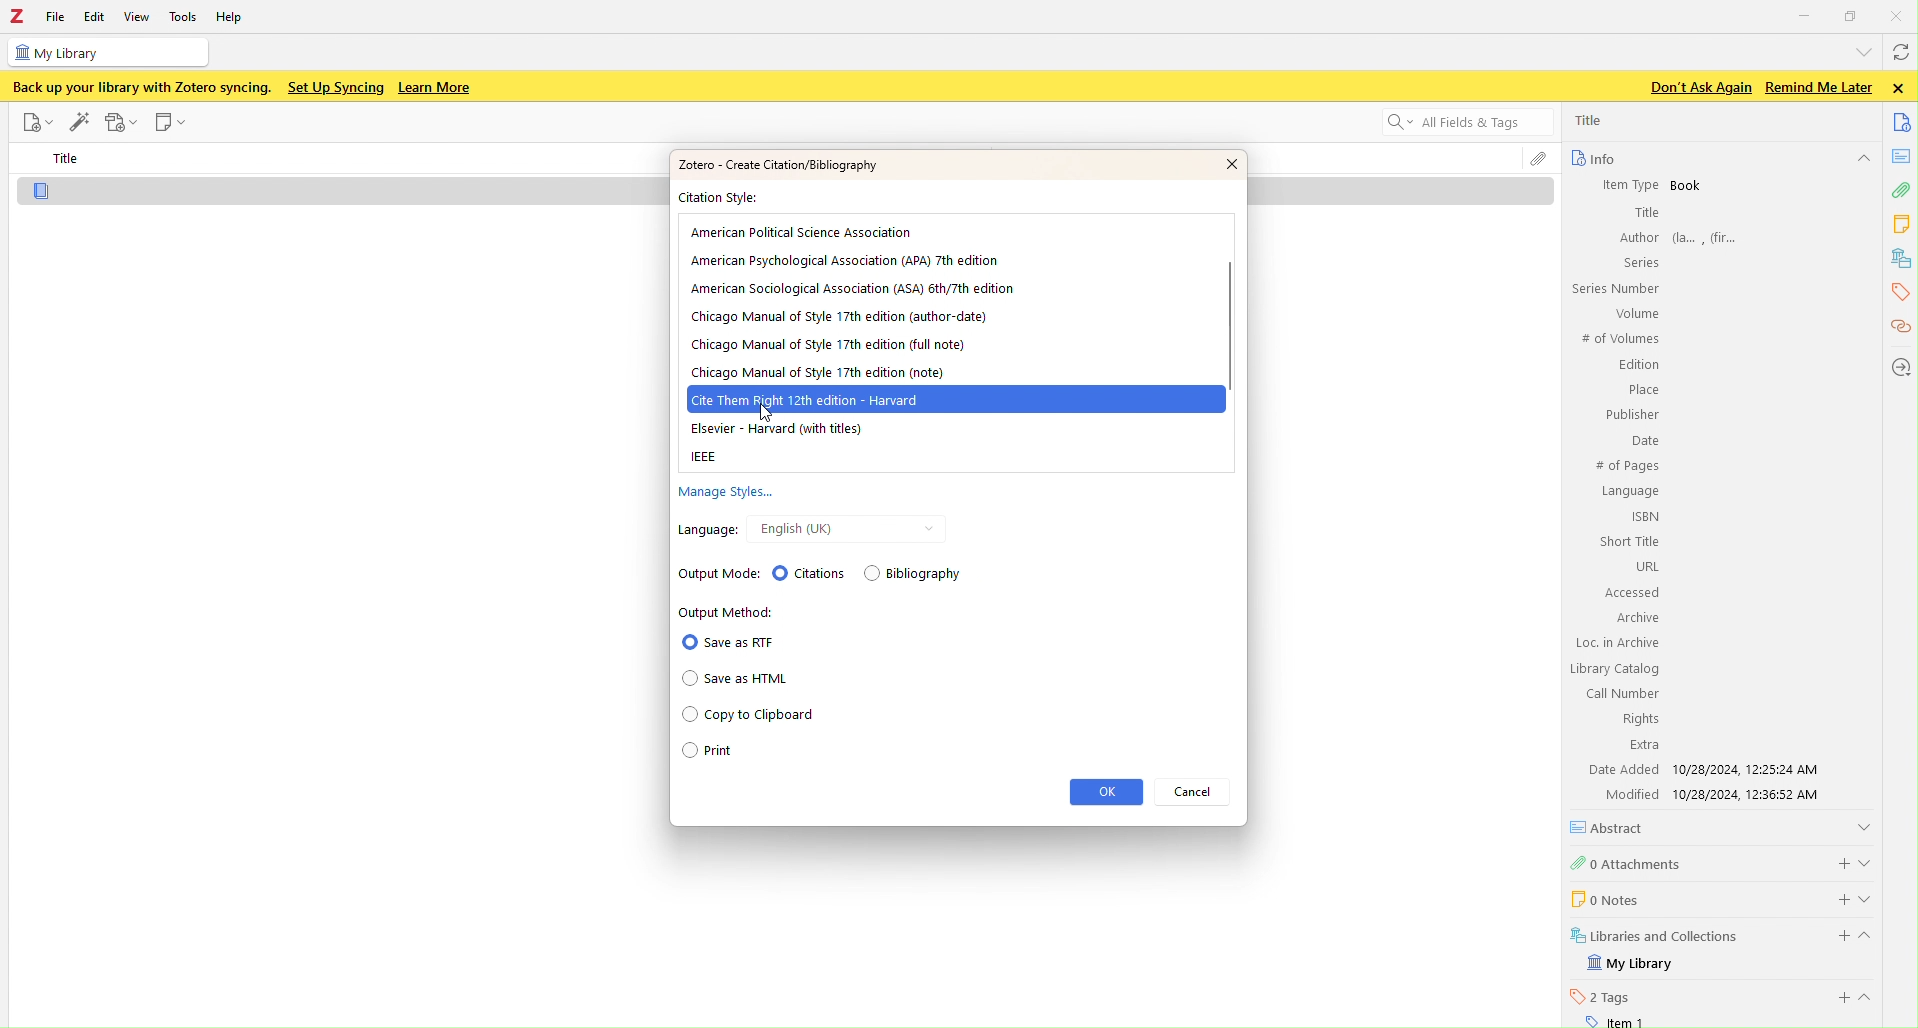 The width and height of the screenshot is (1918, 1028). Describe the element at coordinates (1630, 492) in the screenshot. I see `Language` at that location.